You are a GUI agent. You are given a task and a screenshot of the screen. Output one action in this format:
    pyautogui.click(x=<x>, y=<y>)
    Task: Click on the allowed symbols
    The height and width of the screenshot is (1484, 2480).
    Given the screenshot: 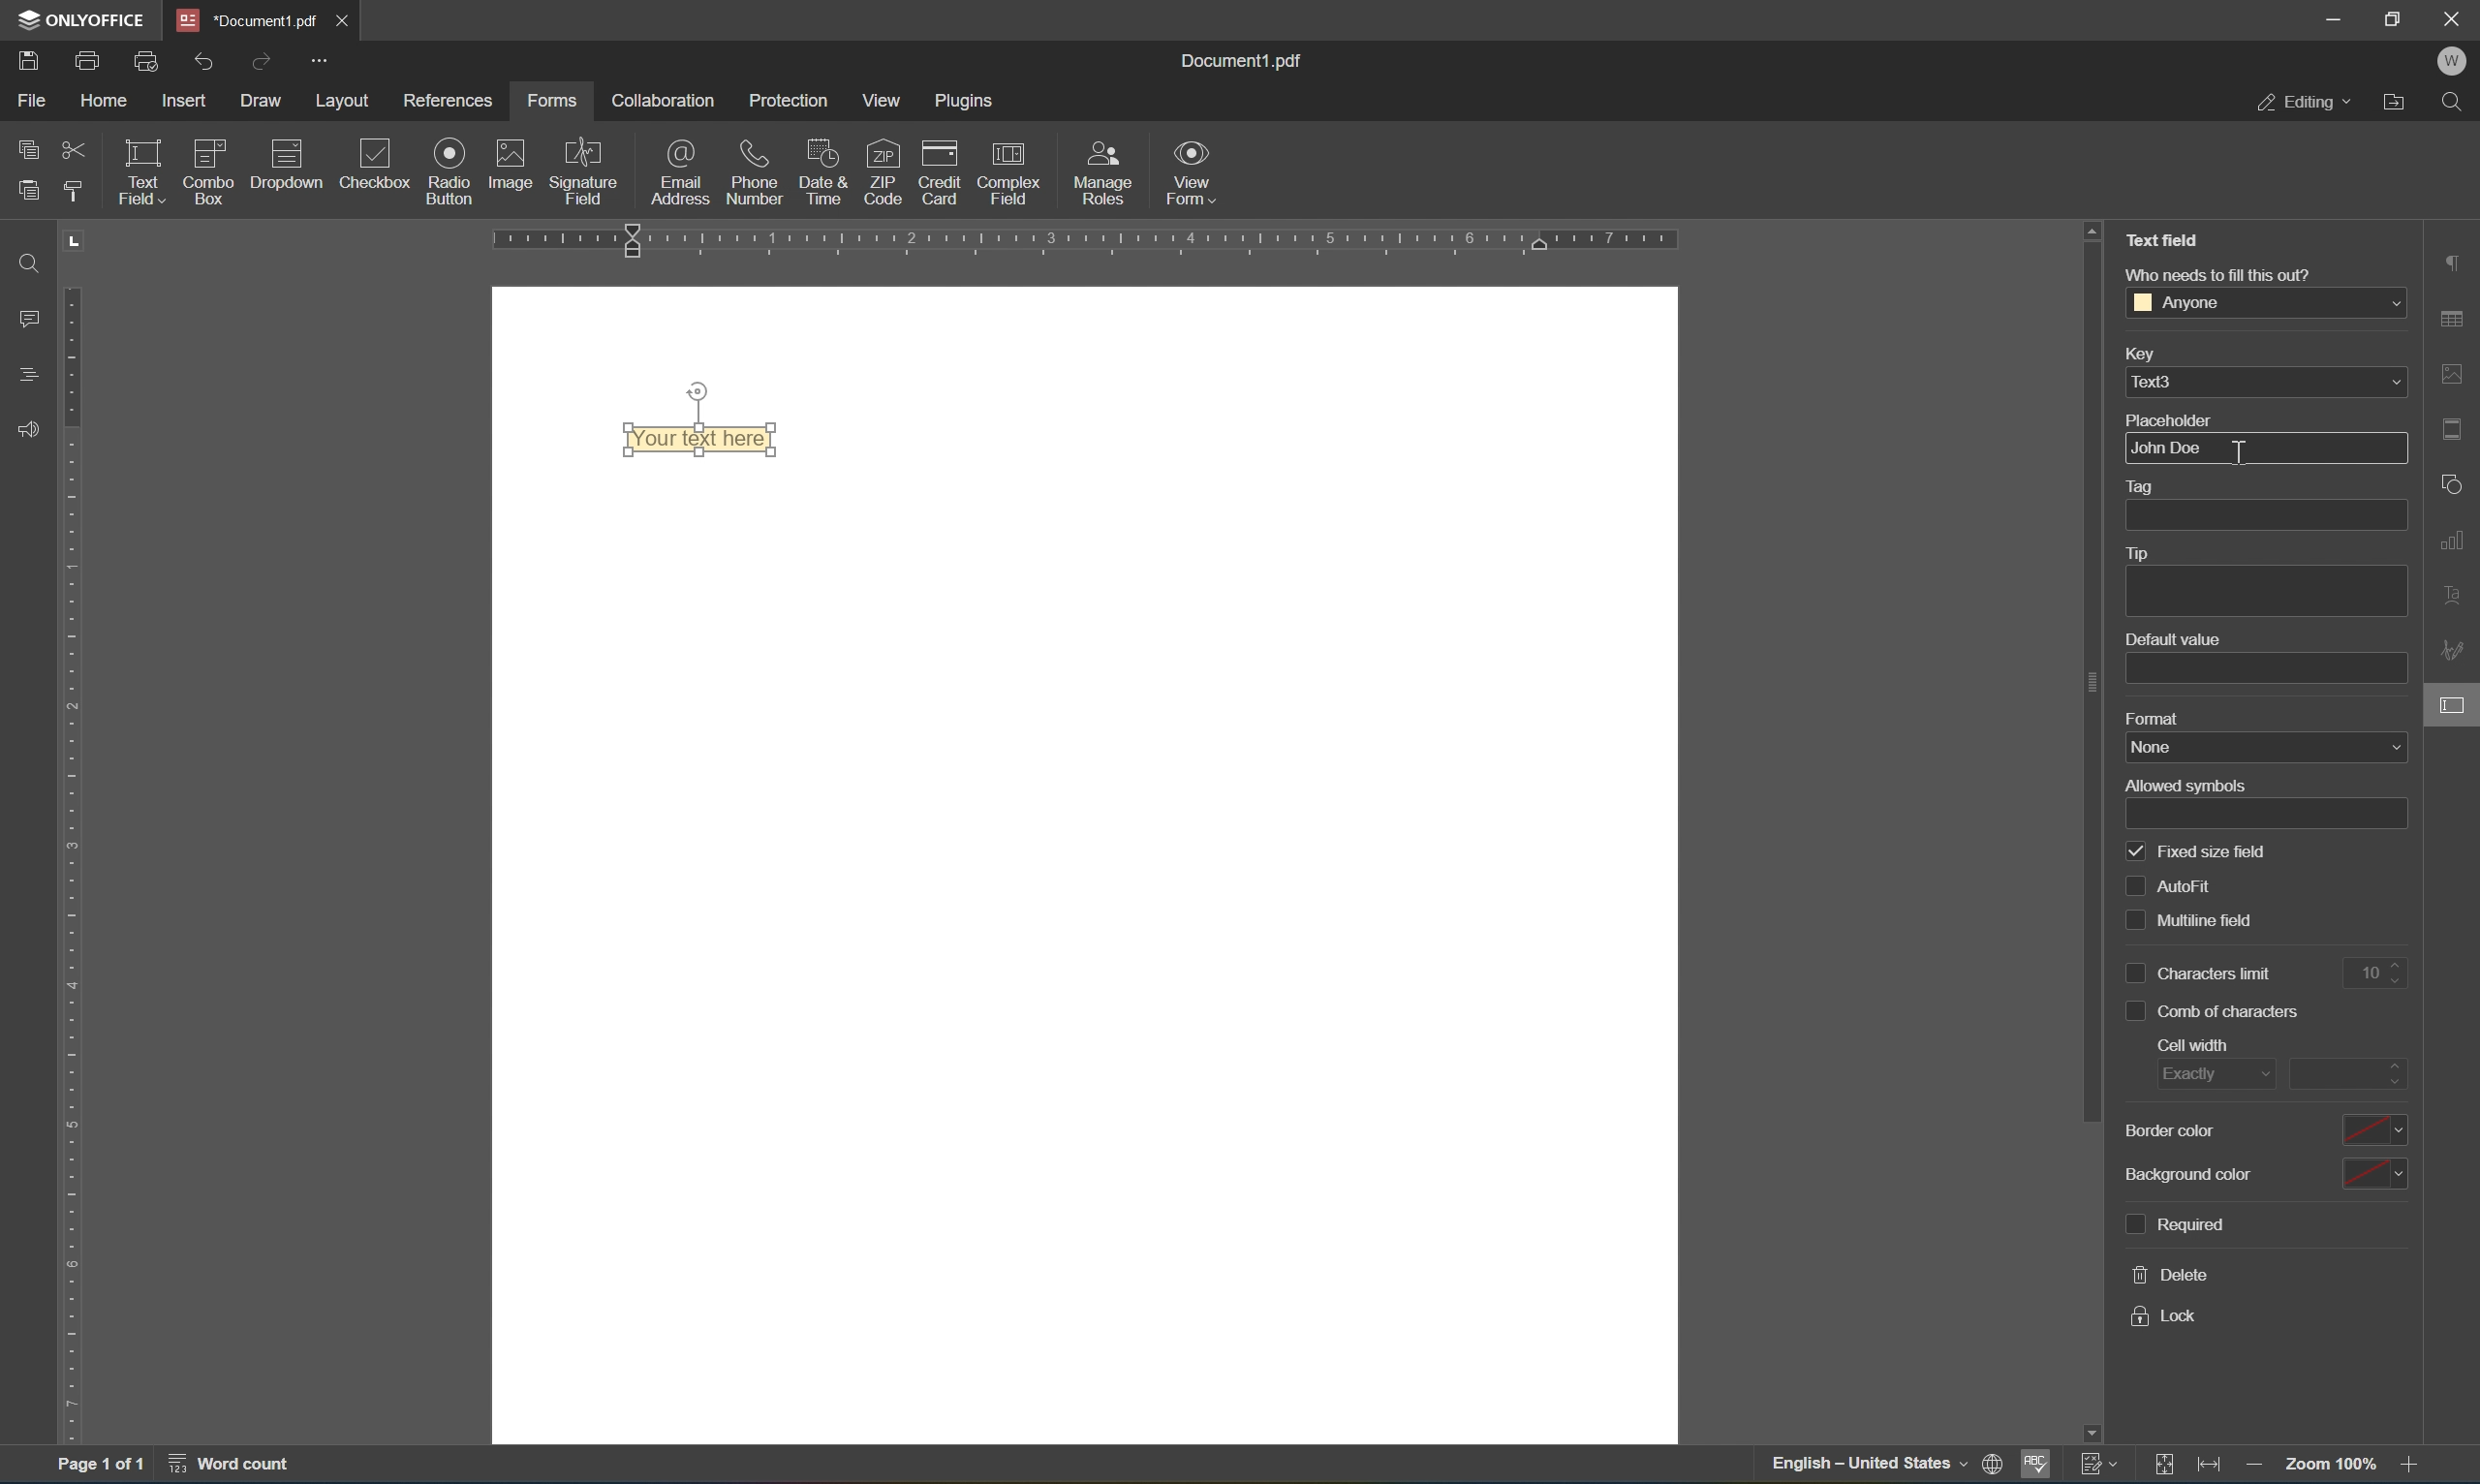 What is the action you would take?
    pyautogui.click(x=2181, y=784)
    